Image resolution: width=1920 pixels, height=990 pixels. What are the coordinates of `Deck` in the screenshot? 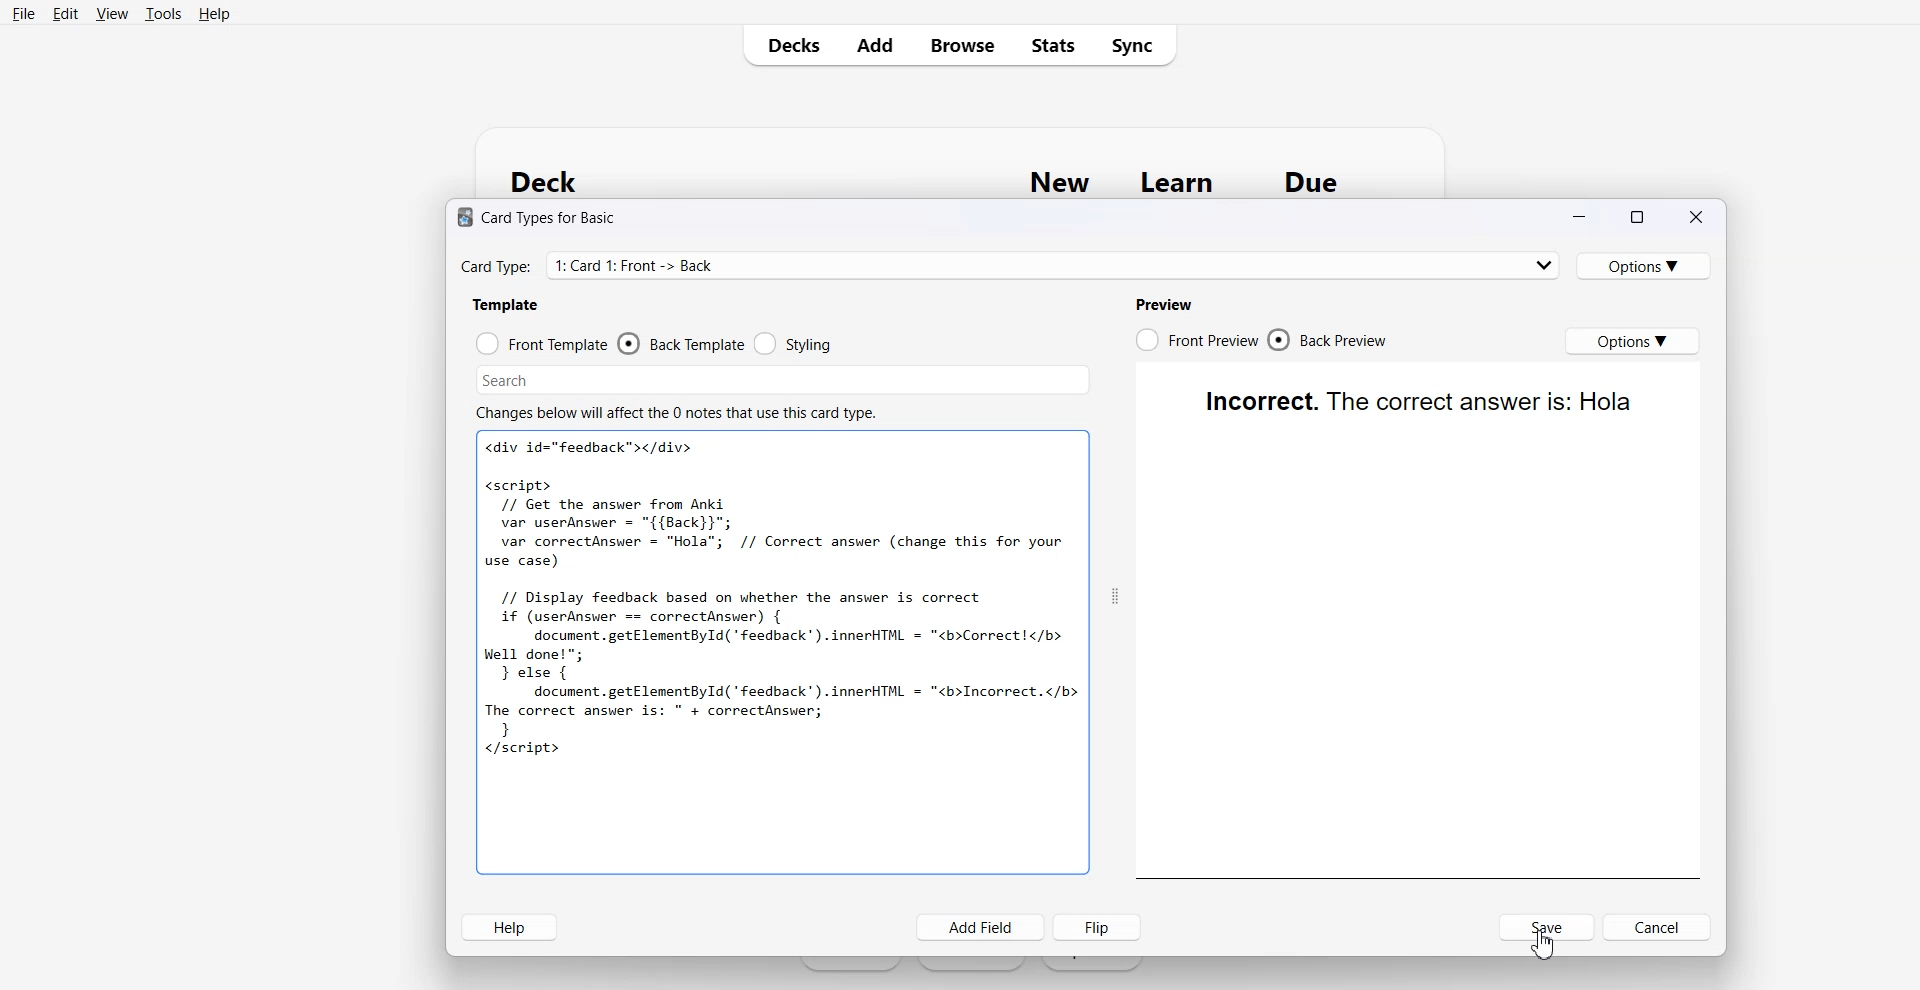 It's located at (554, 181).